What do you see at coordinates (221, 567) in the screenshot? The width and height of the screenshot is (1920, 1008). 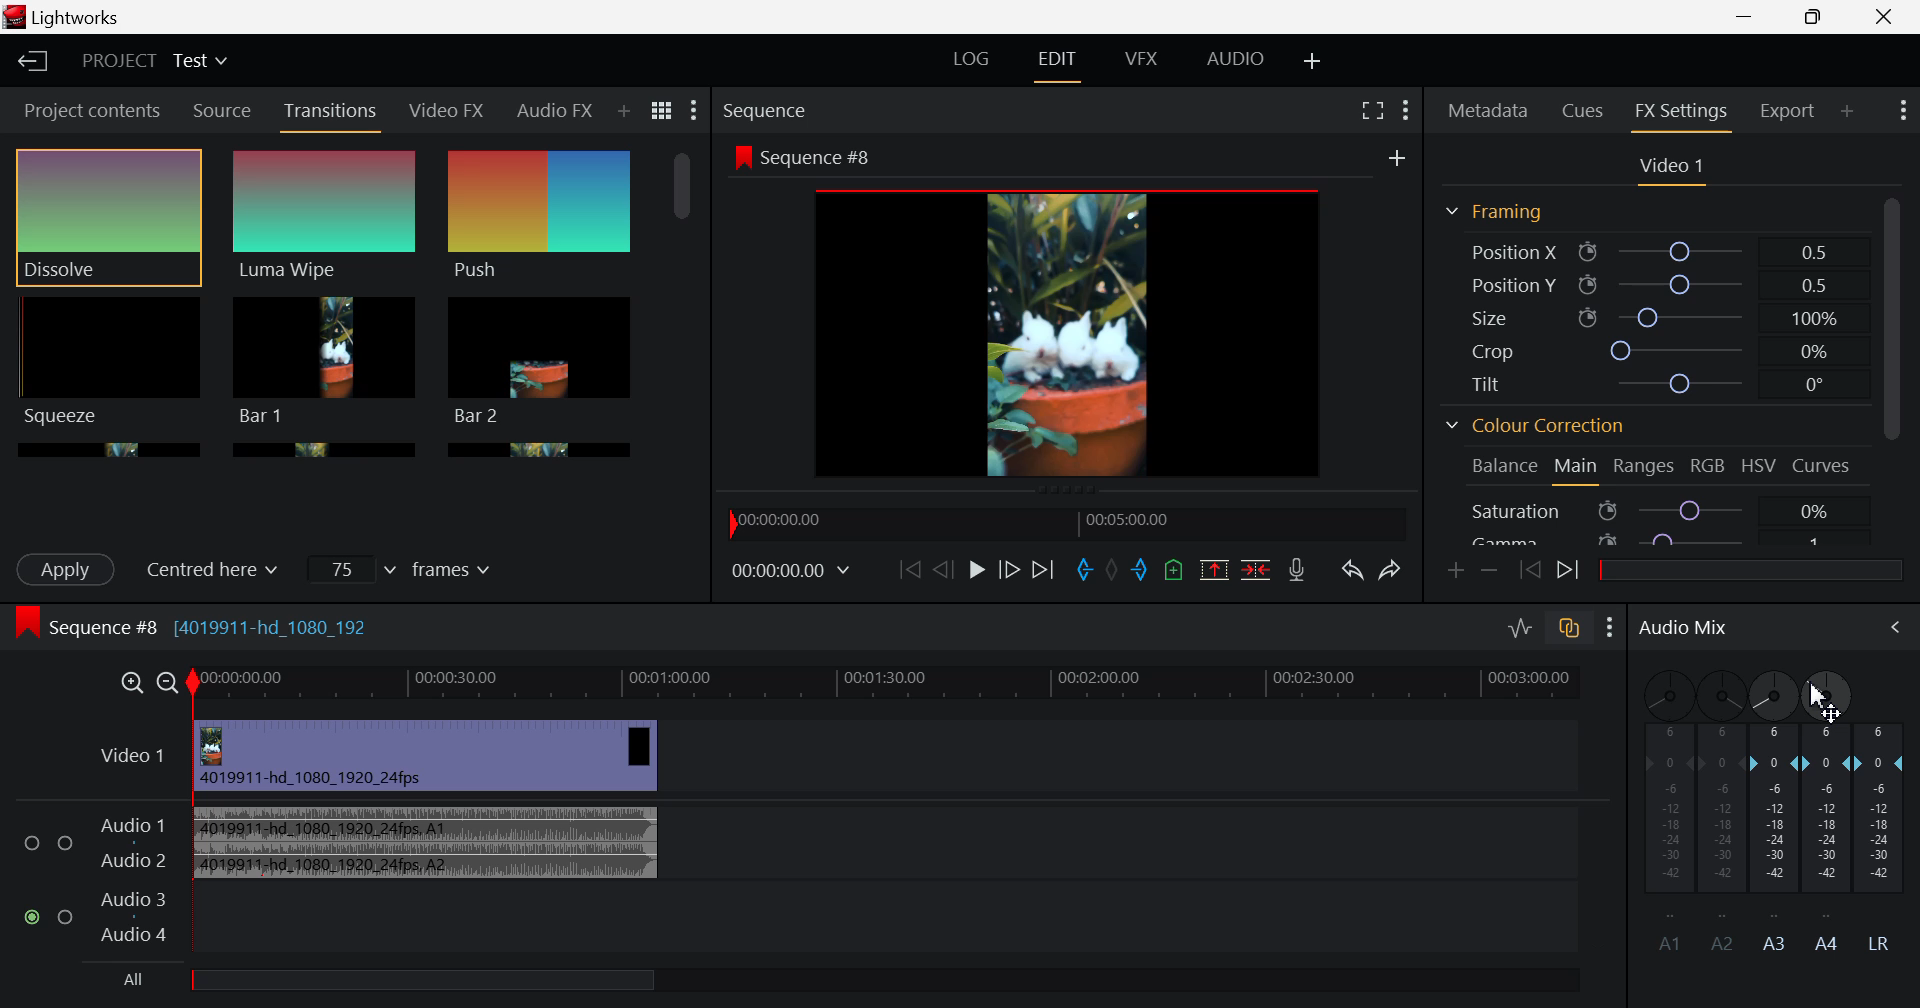 I see `Centered here` at bounding box center [221, 567].